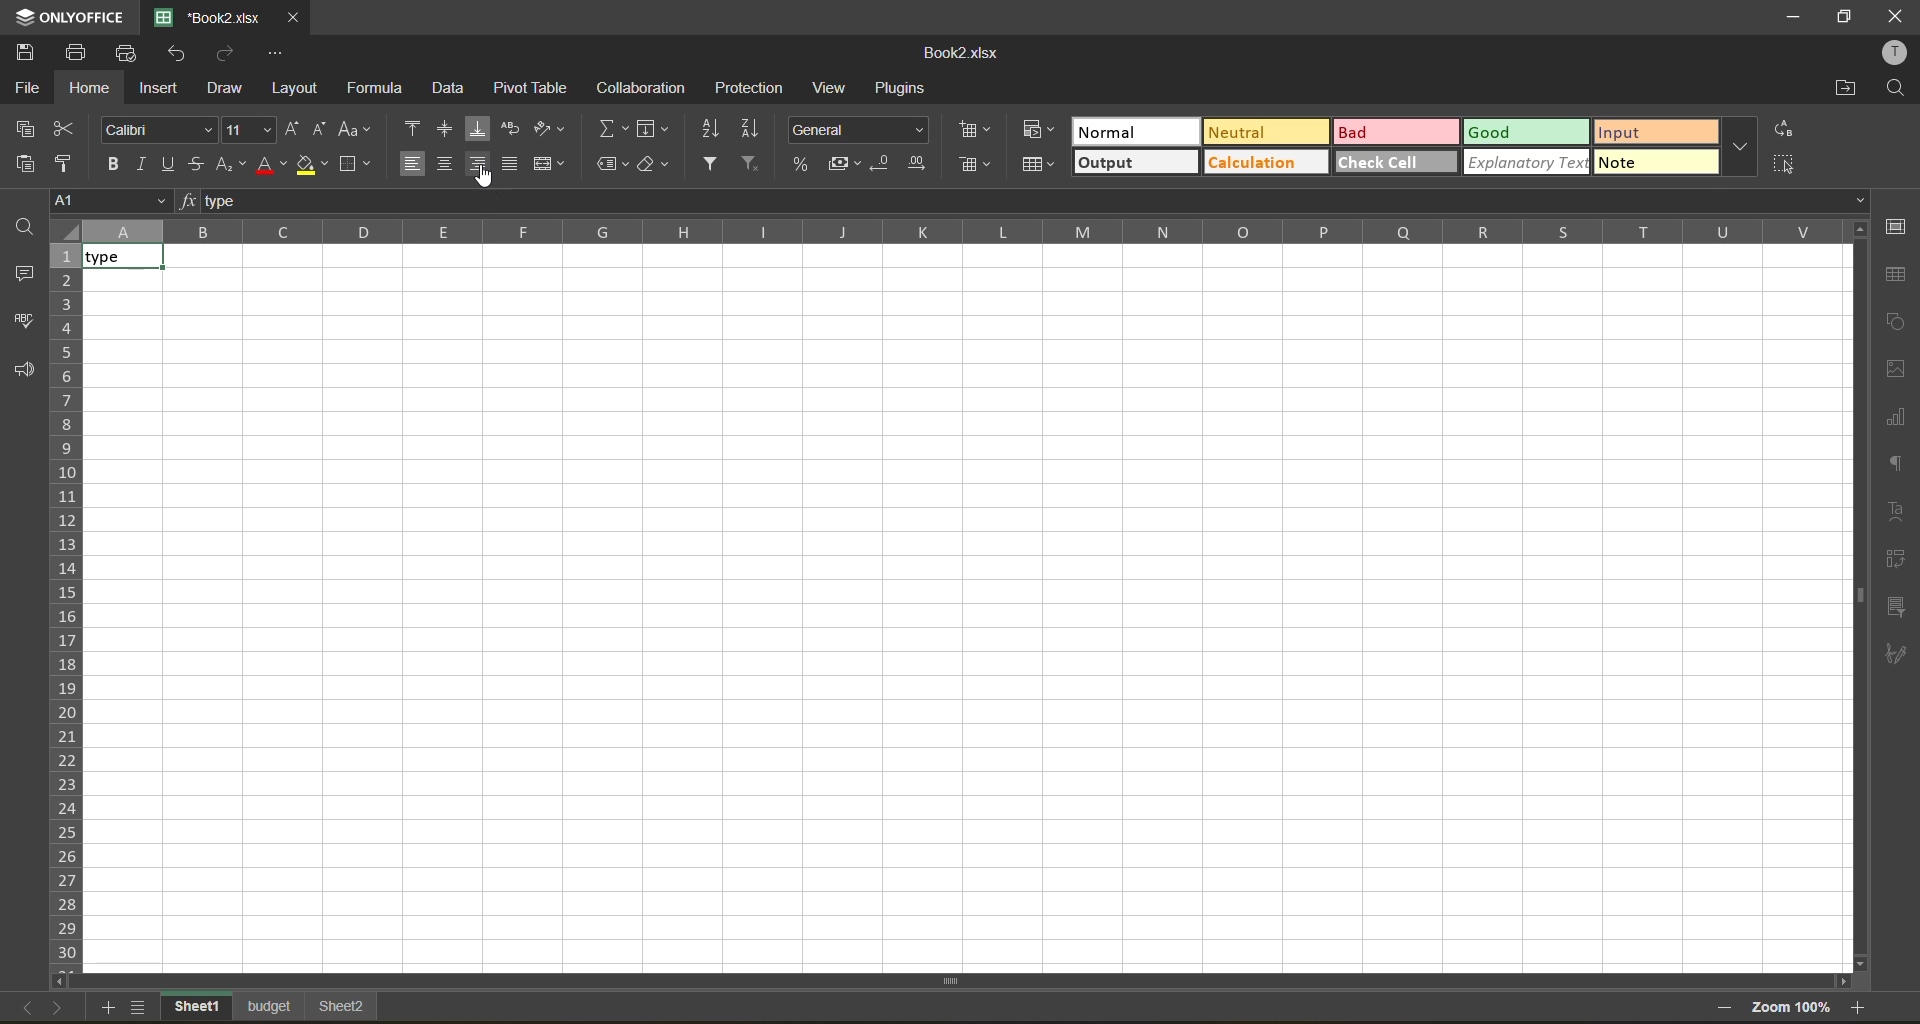 Image resolution: width=1920 pixels, height=1024 pixels. I want to click on sheet names, so click(271, 1009).